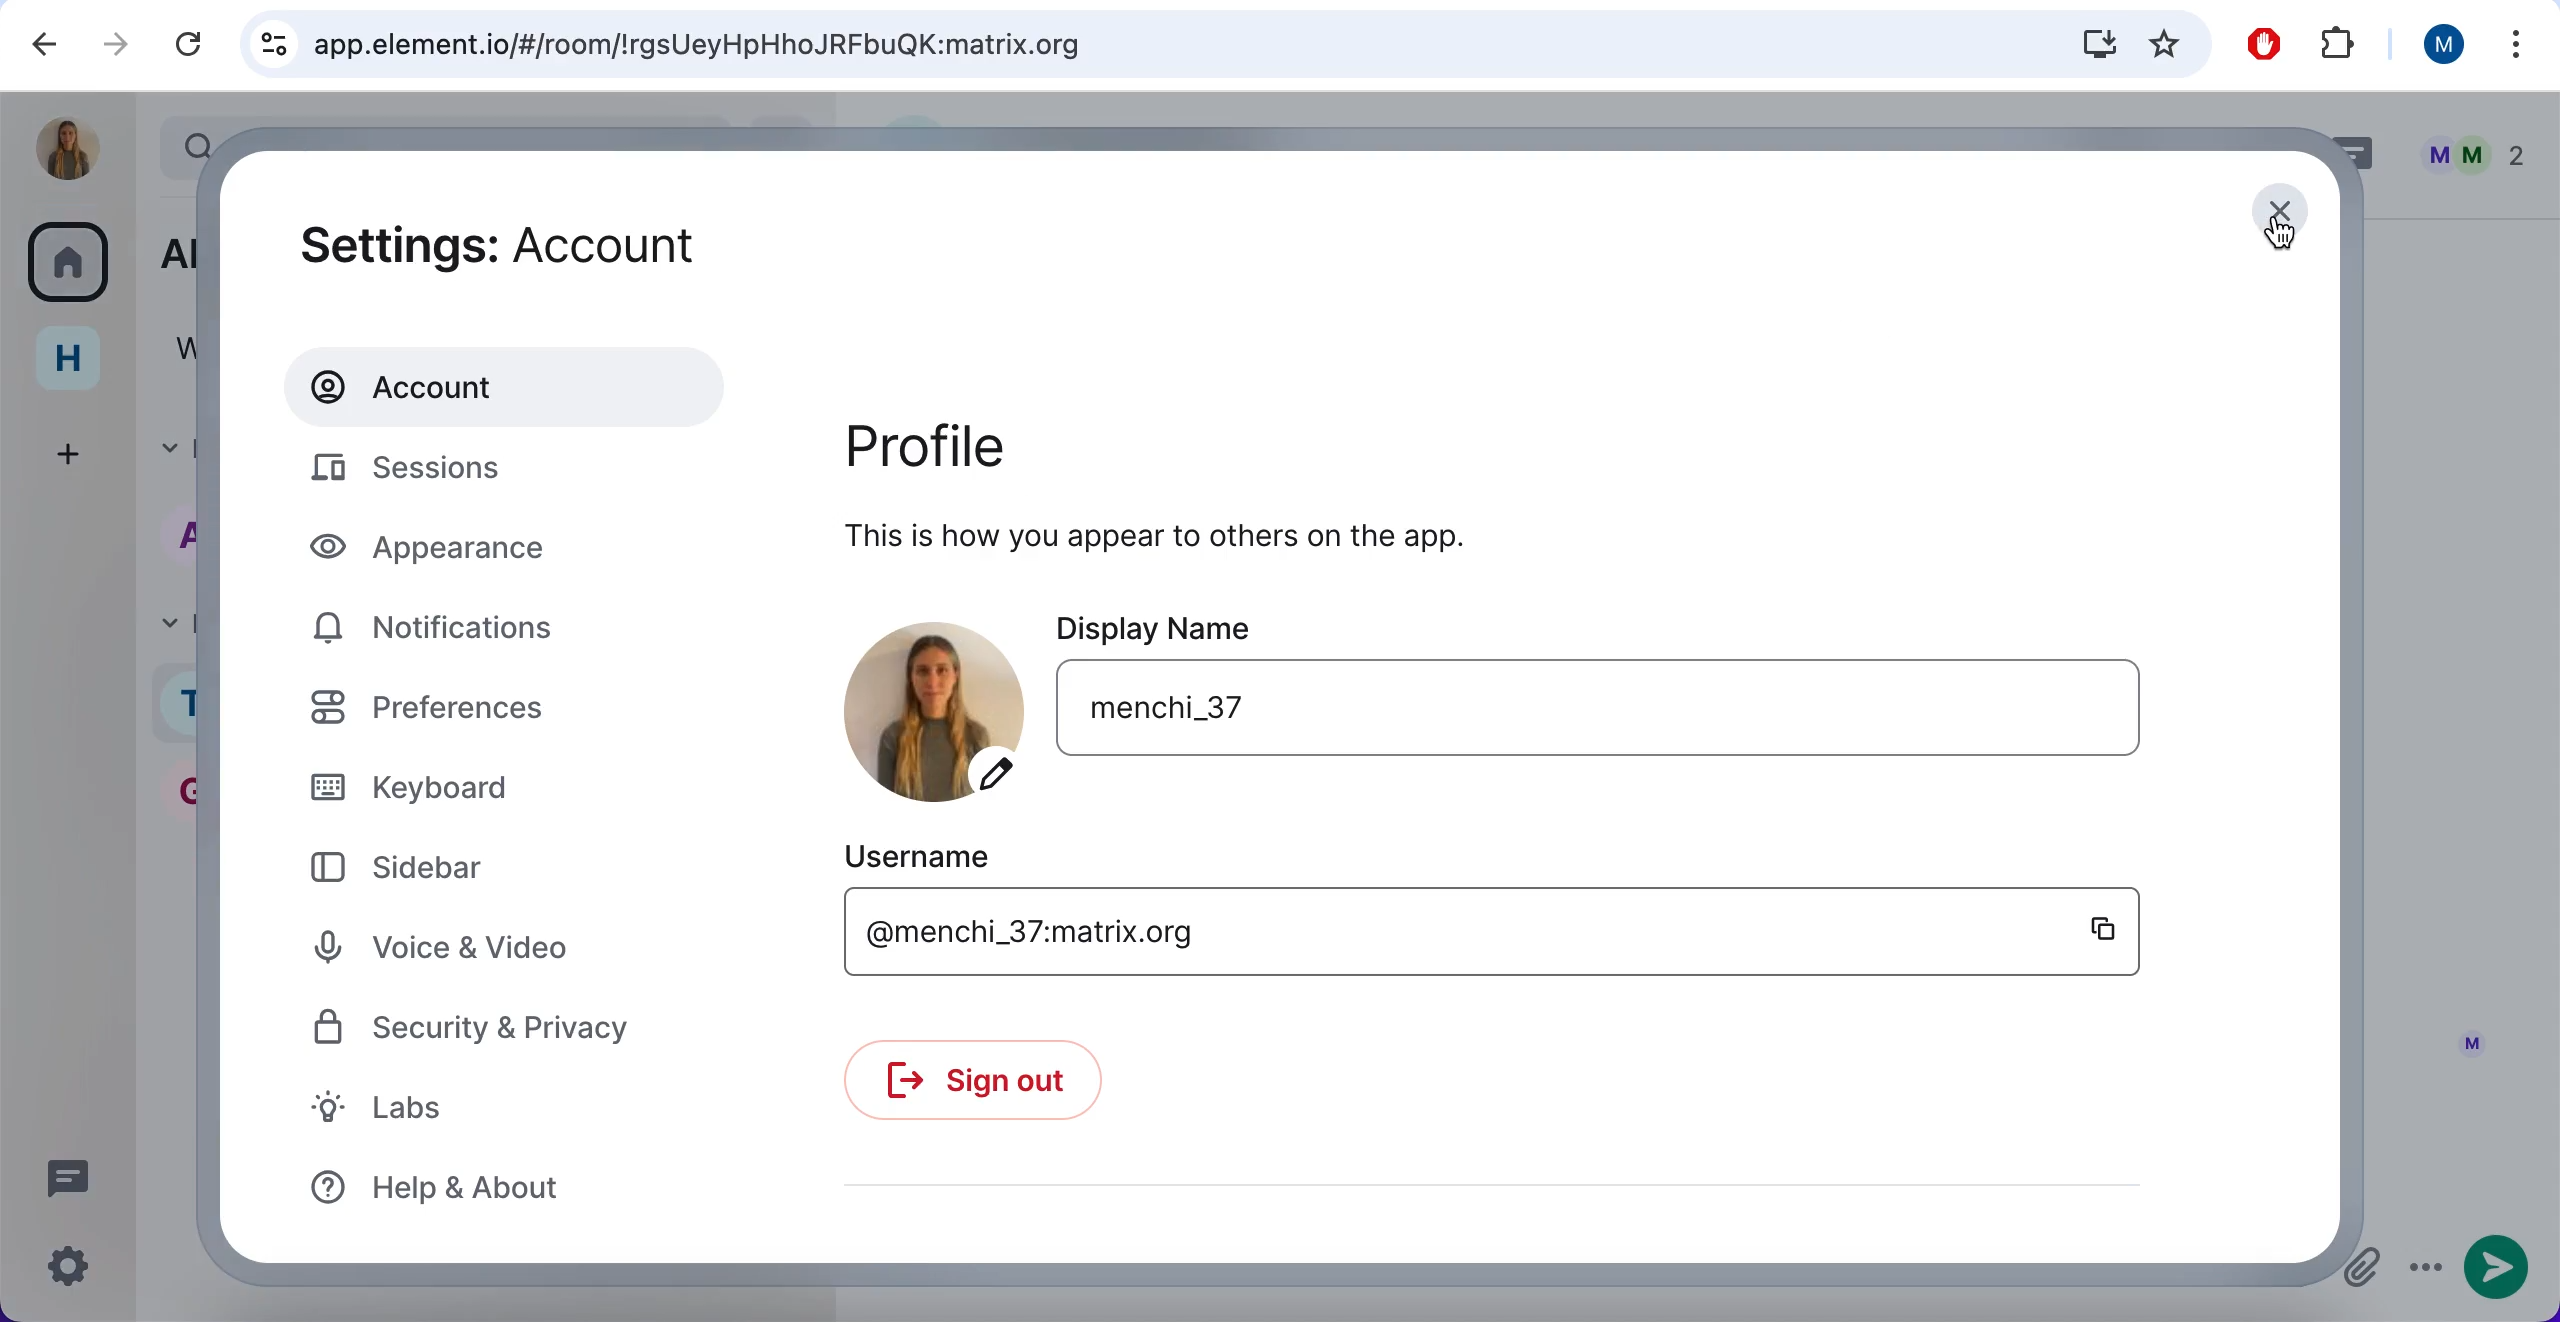  What do you see at coordinates (926, 709) in the screenshot?
I see `new profile picture` at bounding box center [926, 709].